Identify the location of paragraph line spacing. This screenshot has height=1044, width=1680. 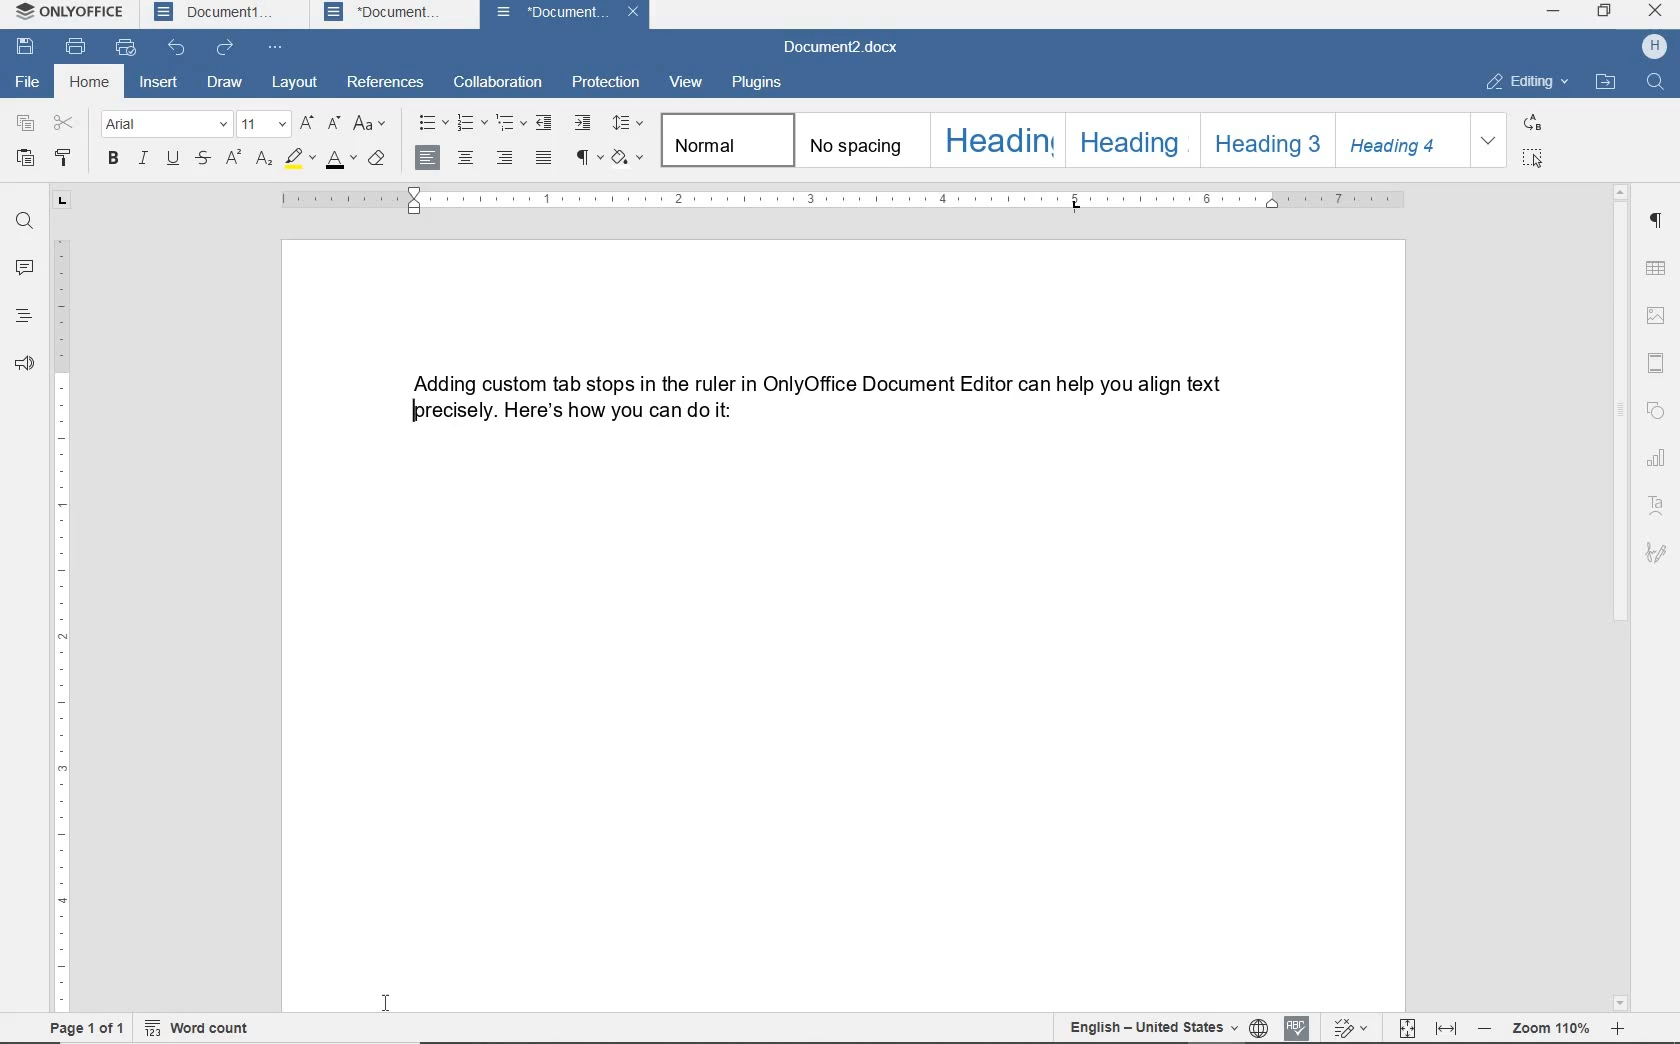
(628, 122).